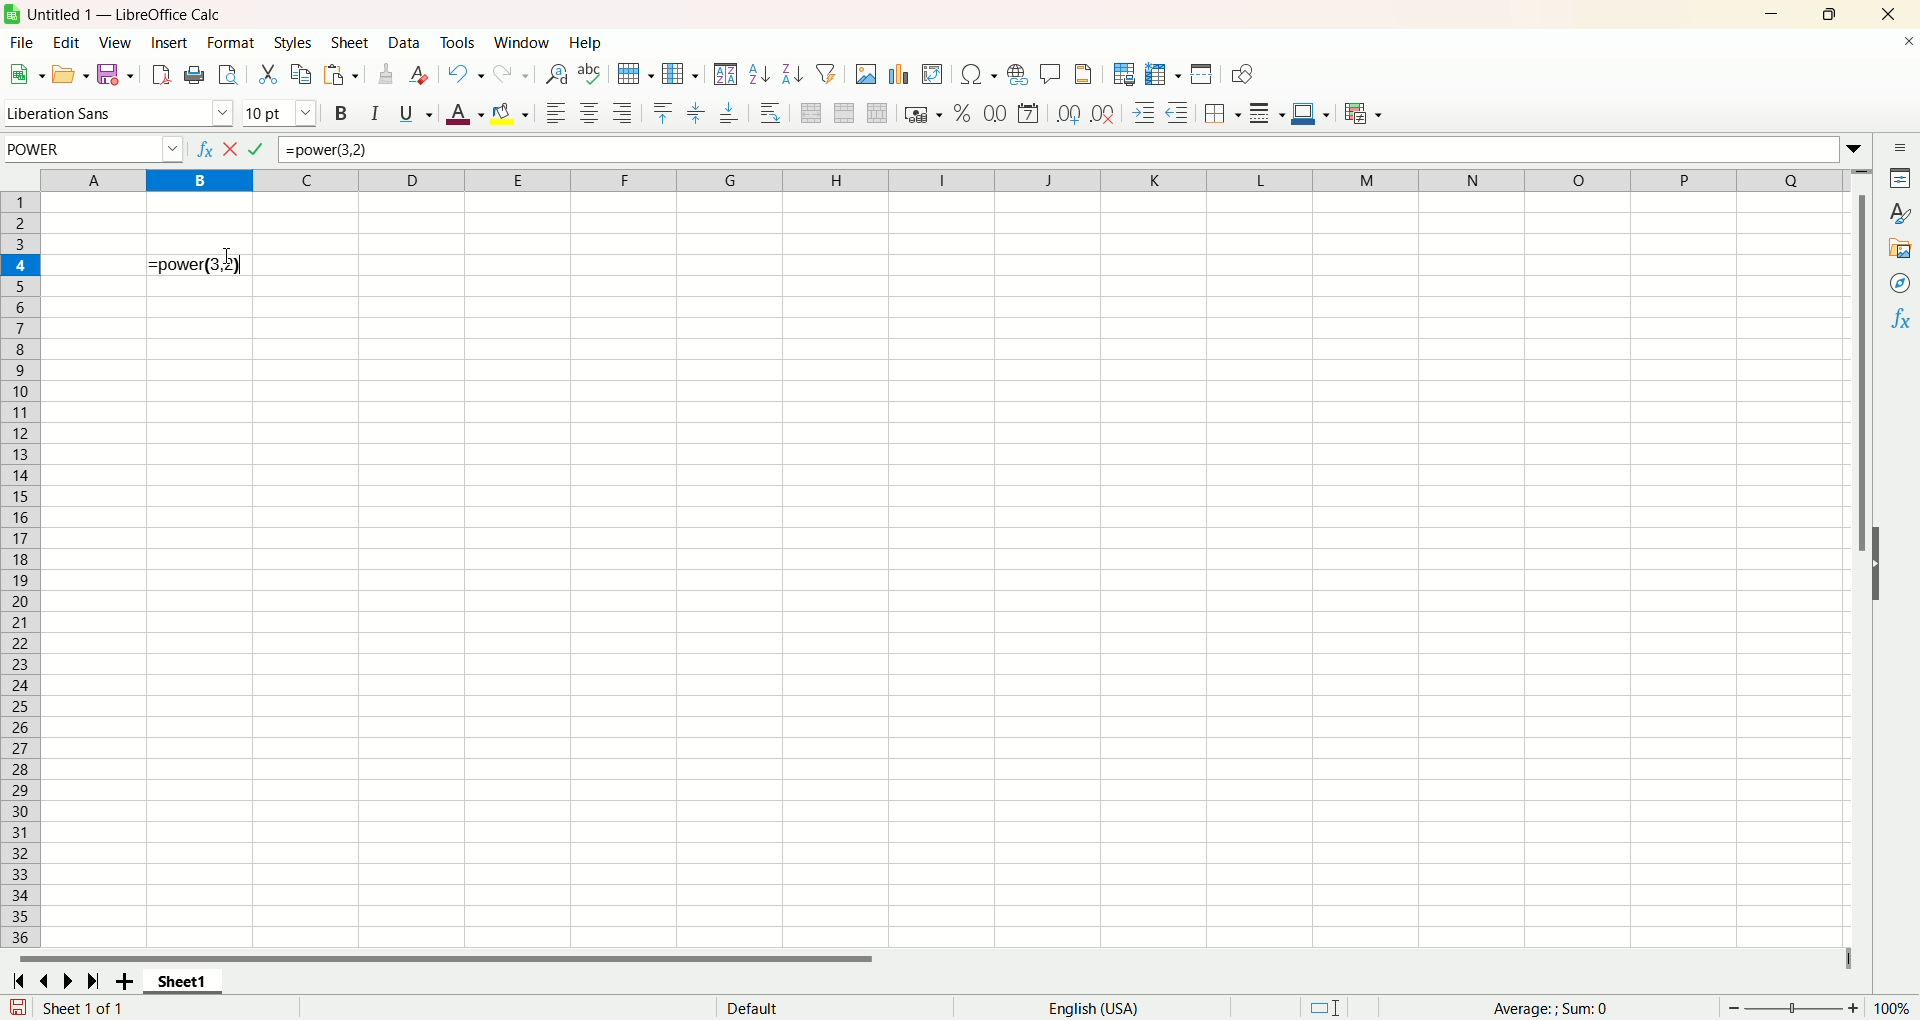  What do you see at coordinates (230, 42) in the screenshot?
I see `format` at bounding box center [230, 42].